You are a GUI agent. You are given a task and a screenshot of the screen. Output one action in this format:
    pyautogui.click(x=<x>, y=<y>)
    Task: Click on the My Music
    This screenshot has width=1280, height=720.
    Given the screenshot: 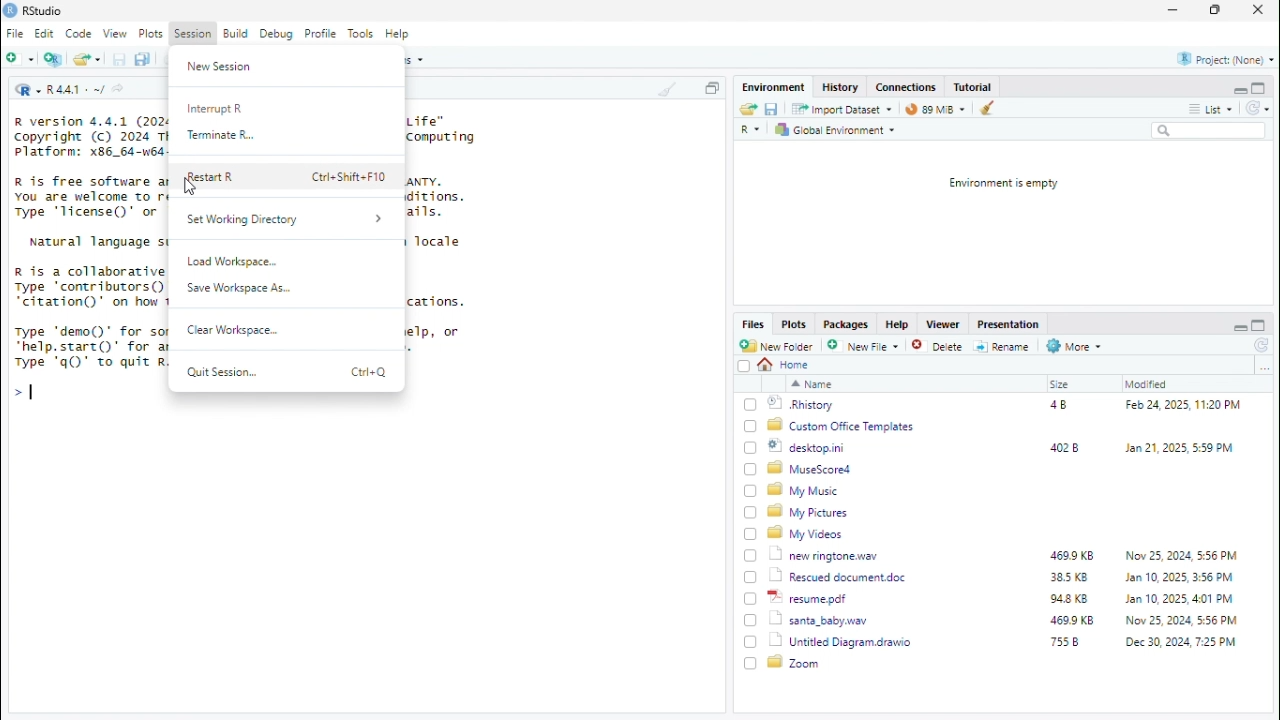 What is the action you would take?
    pyautogui.click(x=803, y=491)
    